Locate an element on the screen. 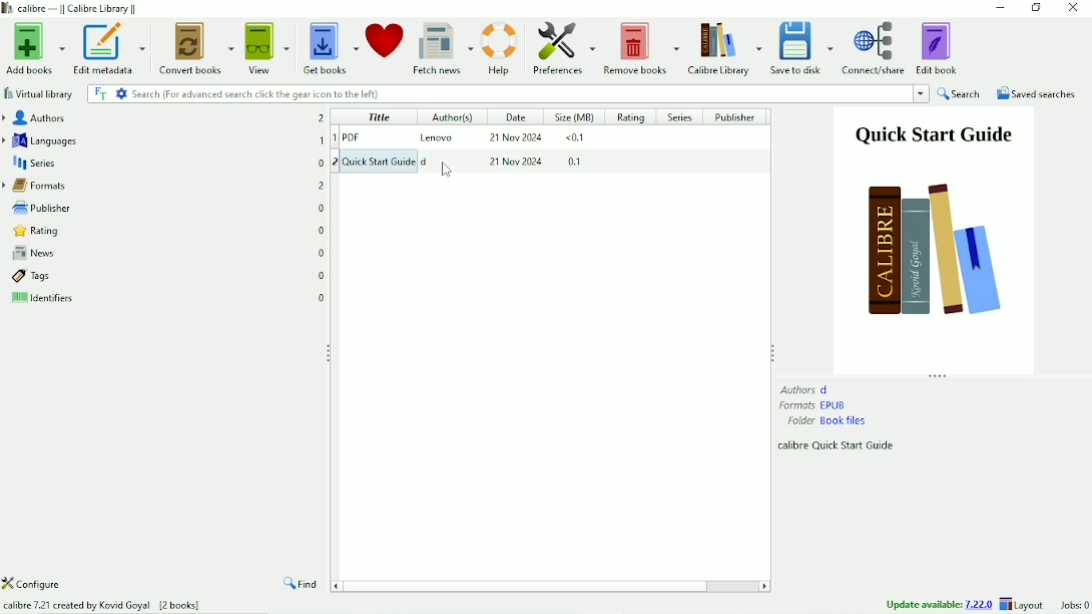 This screenshot has height=614, width=1092. 0.1 is located at coordinates (578, 164).